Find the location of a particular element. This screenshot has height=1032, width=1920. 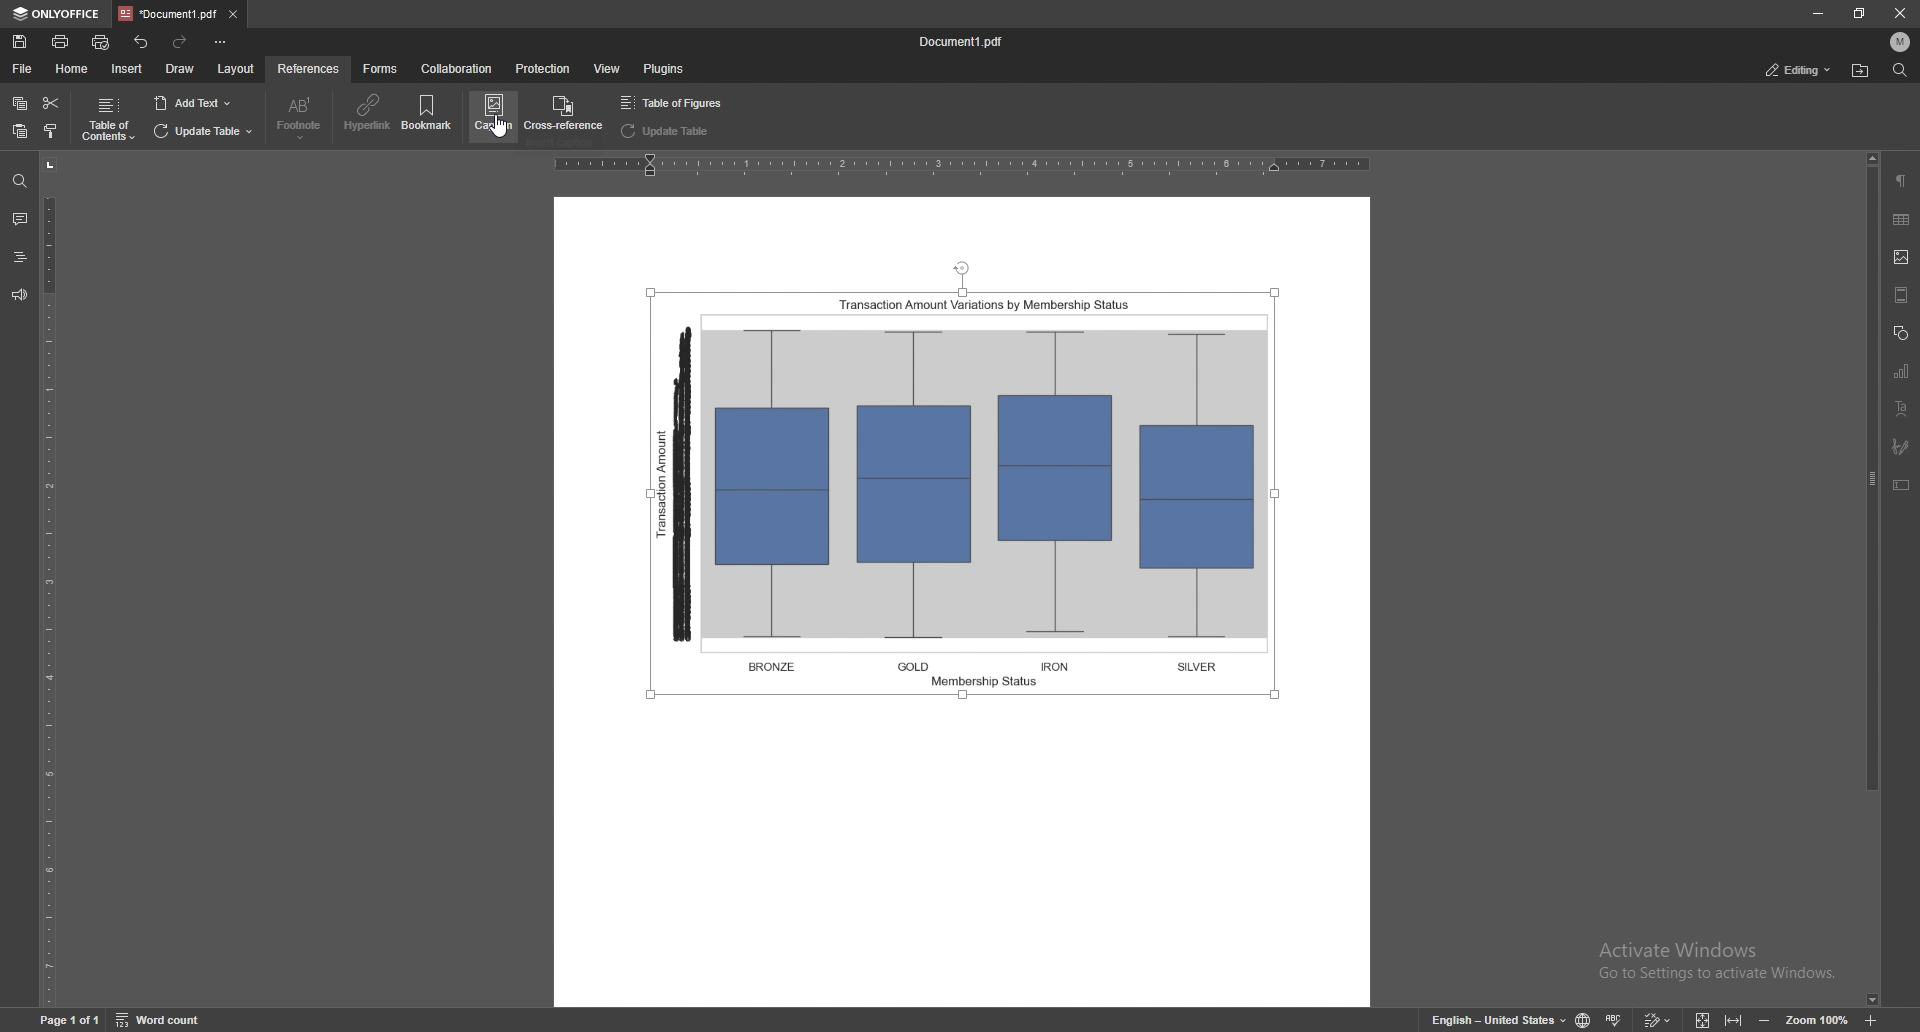

zoom out is located at coordinates (1765, 1018).